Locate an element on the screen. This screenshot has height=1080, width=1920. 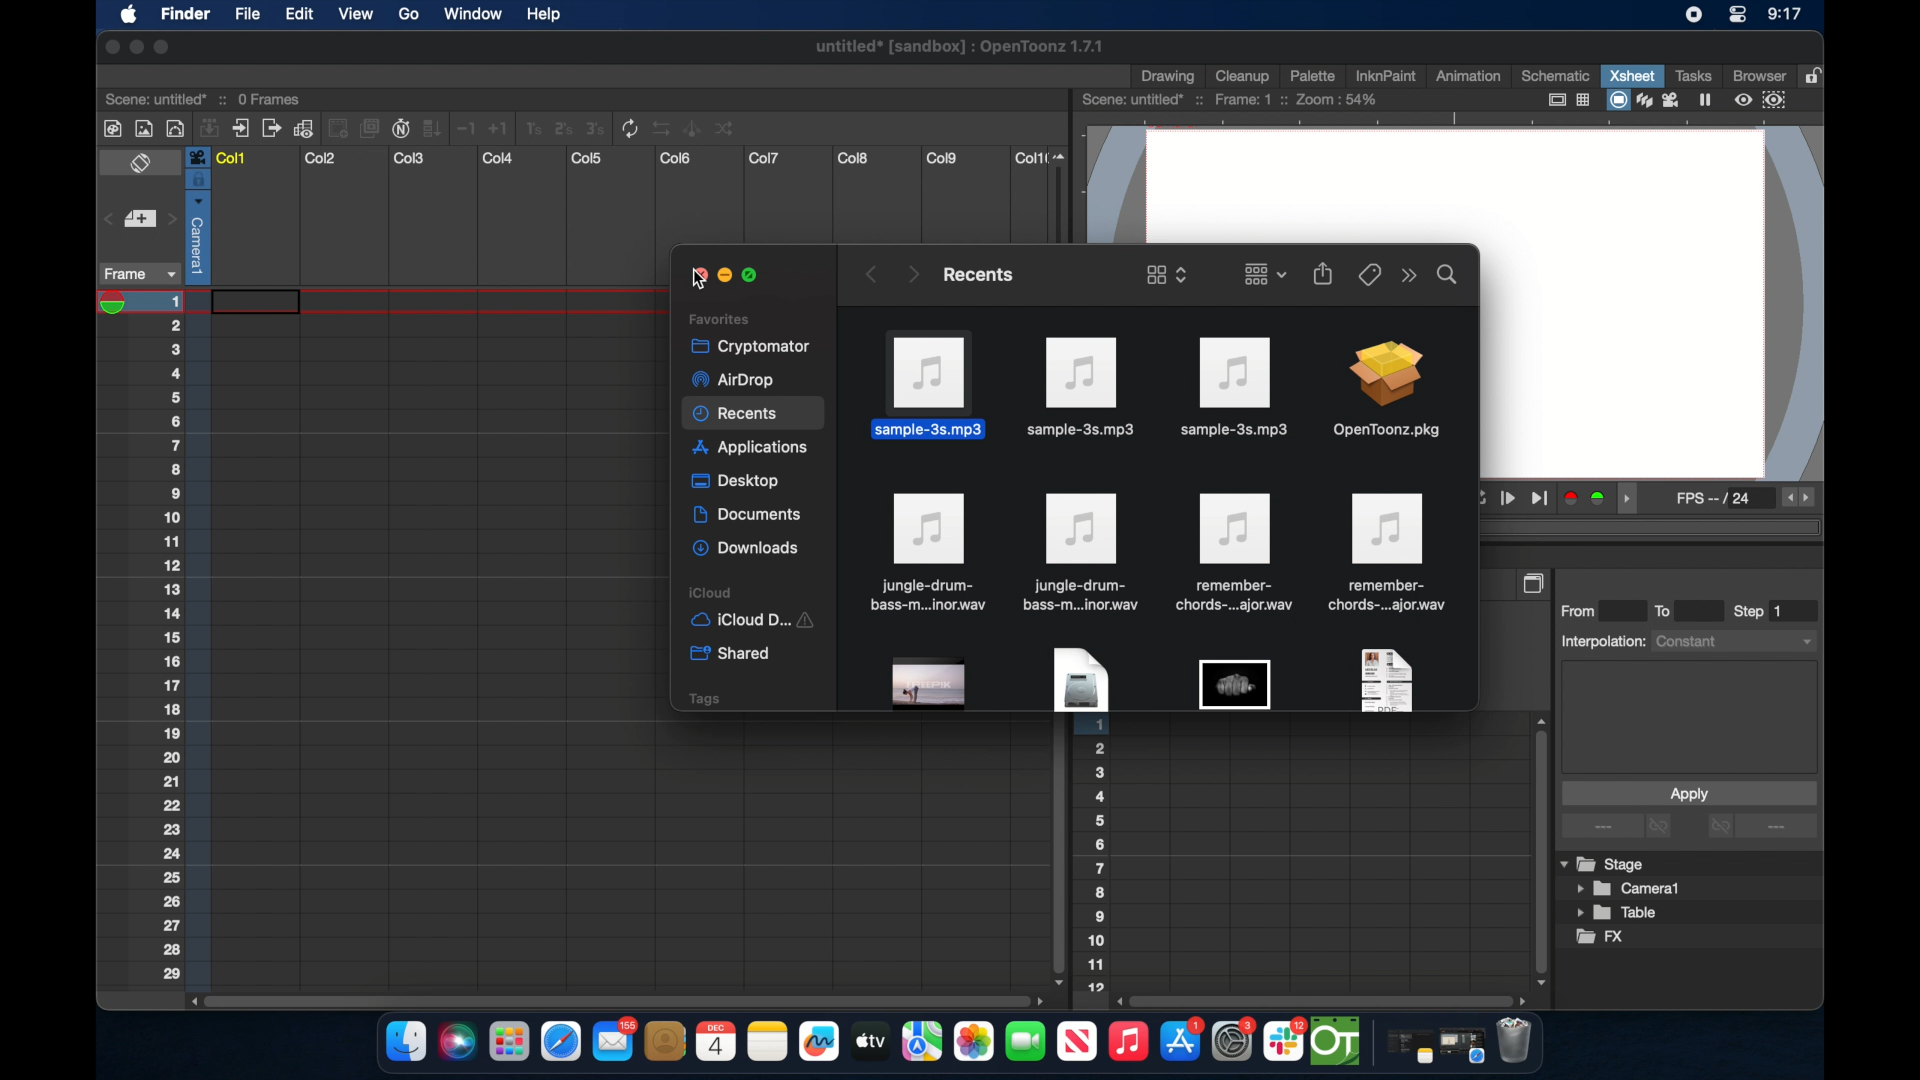
file is located at coordinates (246, 16).